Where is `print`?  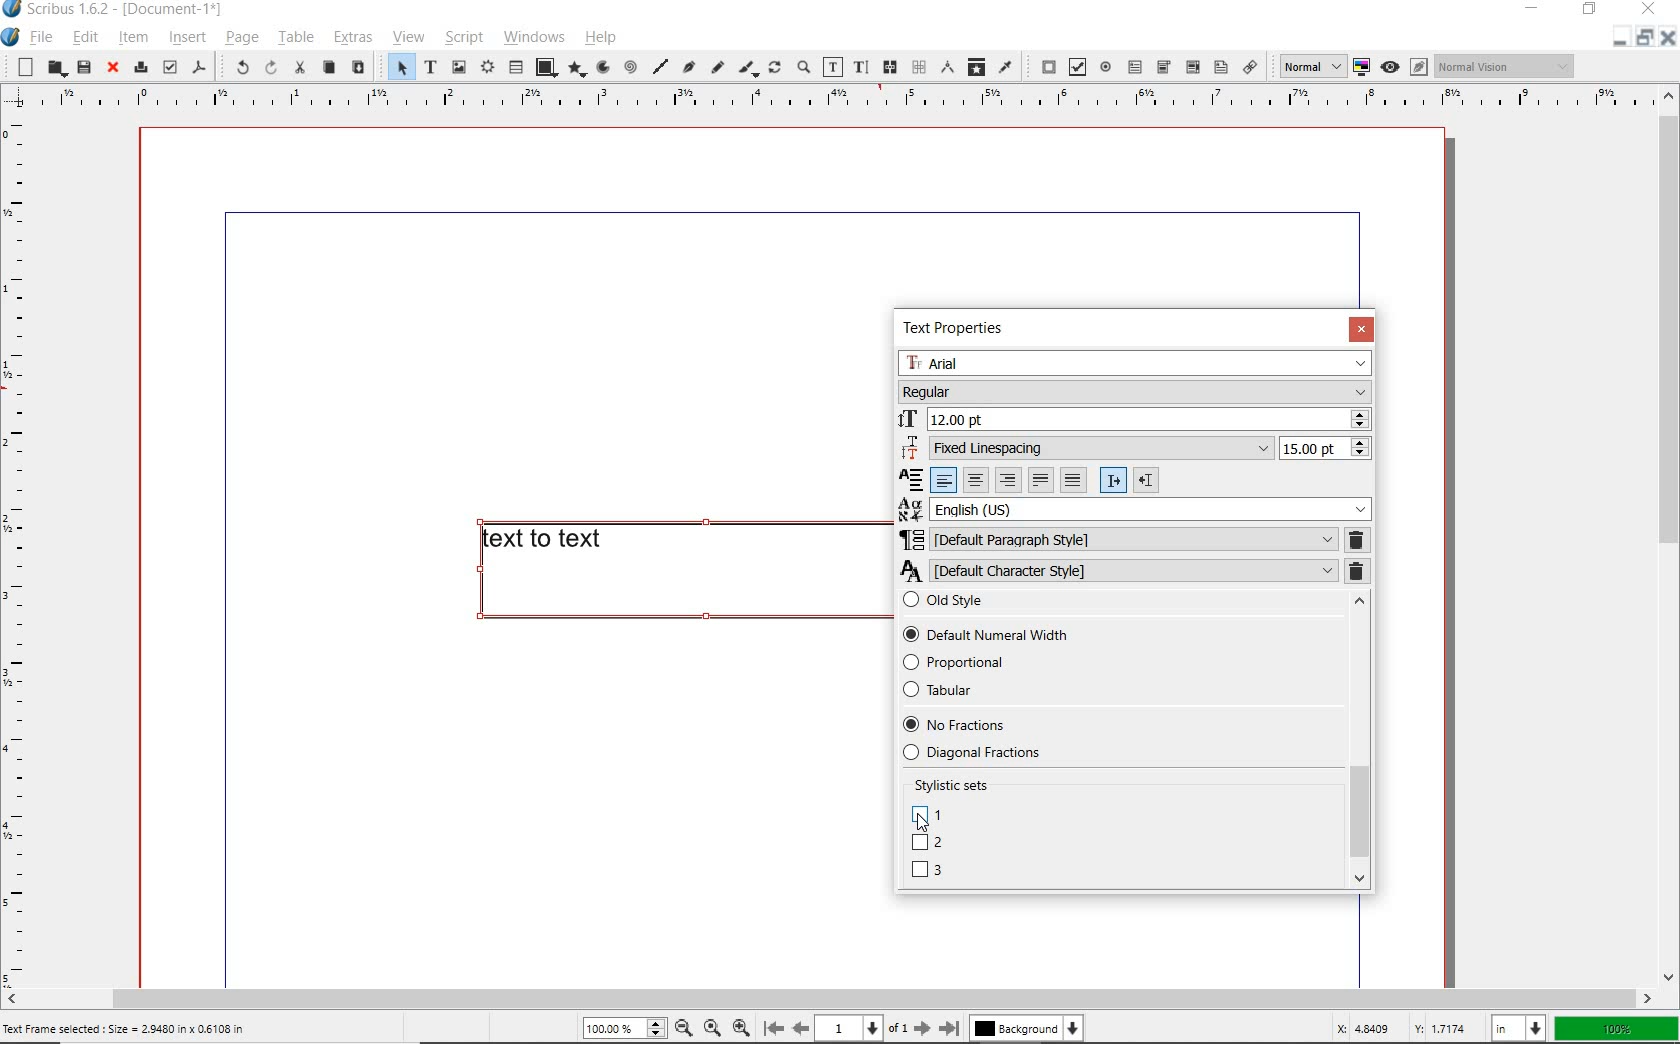
print is located at coordinates (139, 66).